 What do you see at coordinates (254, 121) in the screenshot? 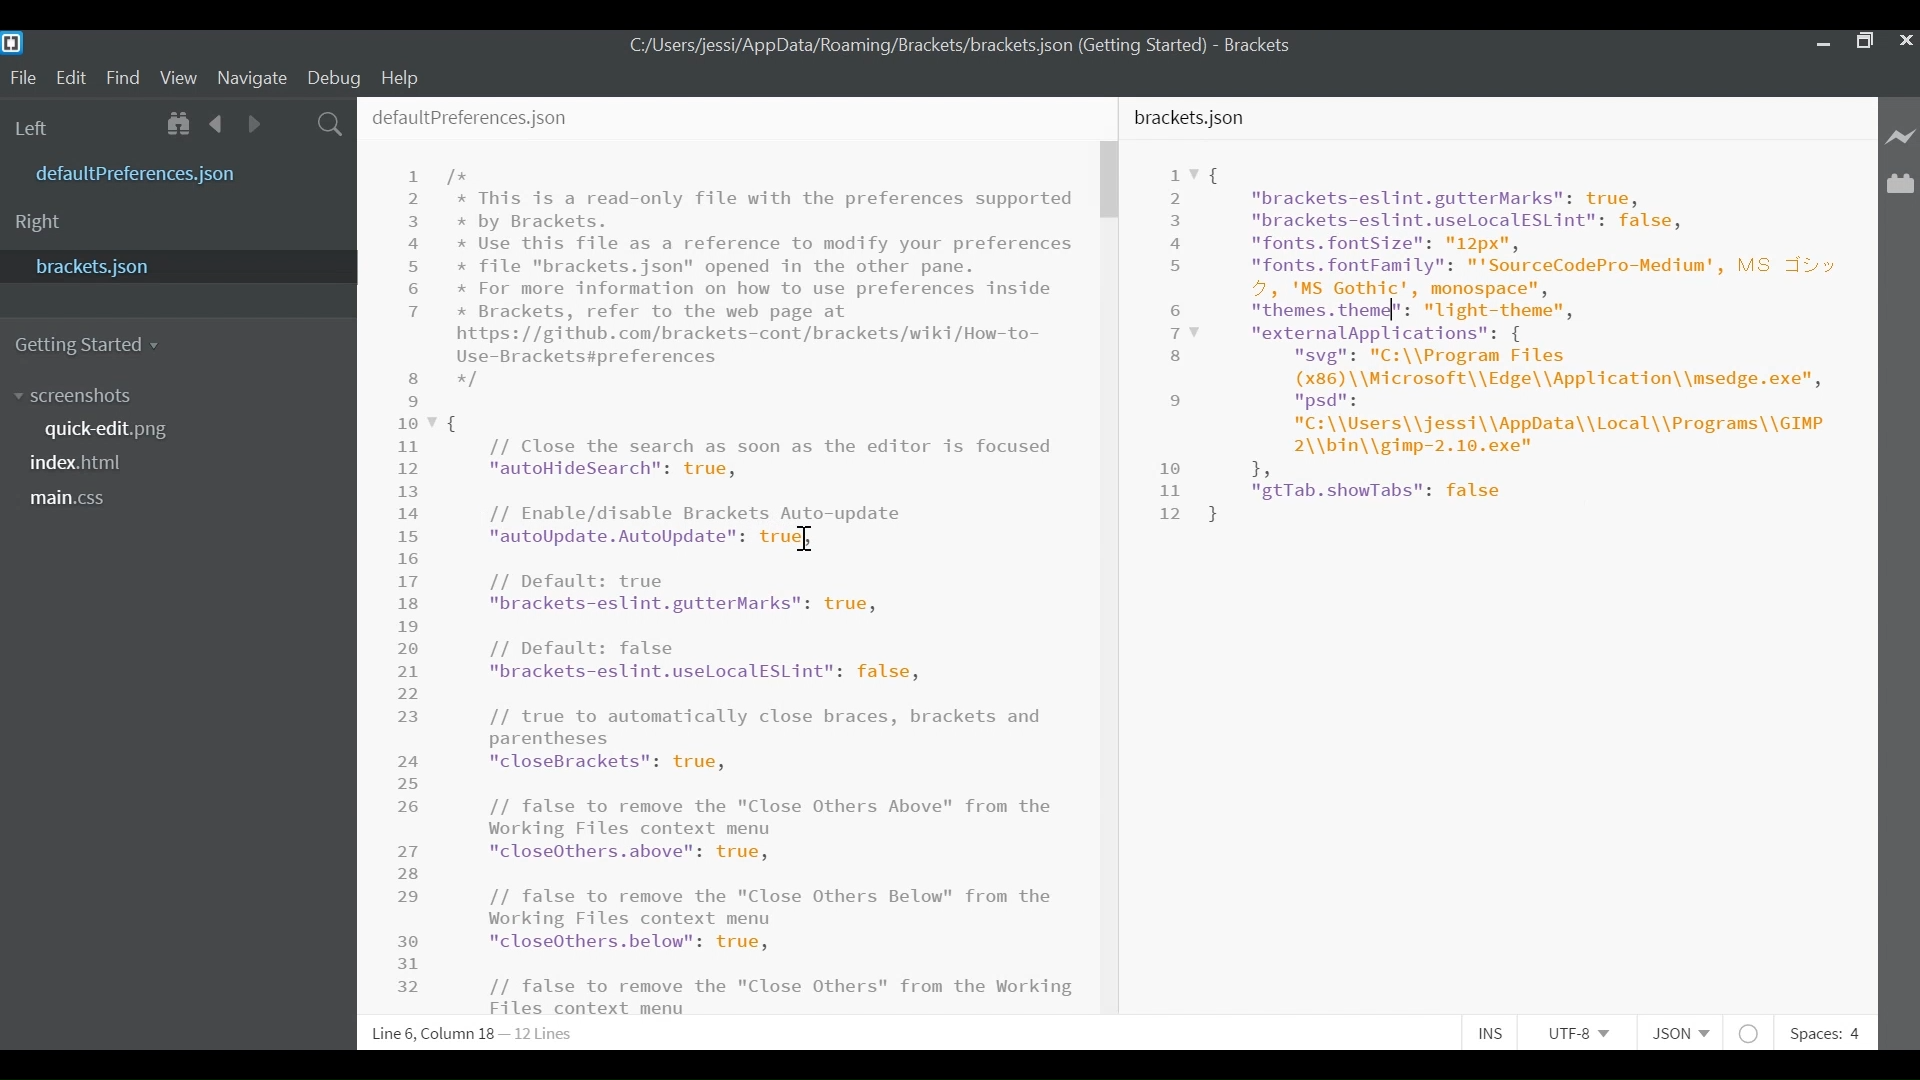
I see `Navigate Forward` at bounding box center [254, 121].